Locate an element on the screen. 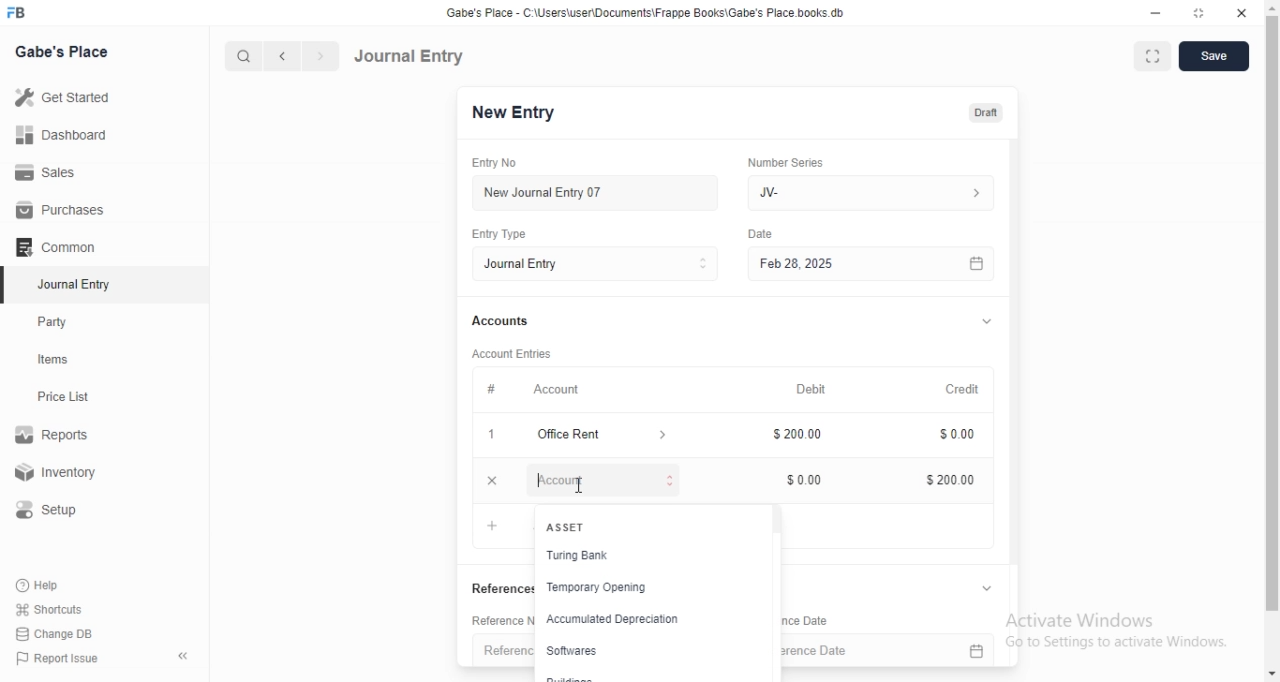  ‘Gabe's Place - C\UsersiuserDocuments\Frappe Books\Gabe's Place books db is located at coordinates (653, 12).